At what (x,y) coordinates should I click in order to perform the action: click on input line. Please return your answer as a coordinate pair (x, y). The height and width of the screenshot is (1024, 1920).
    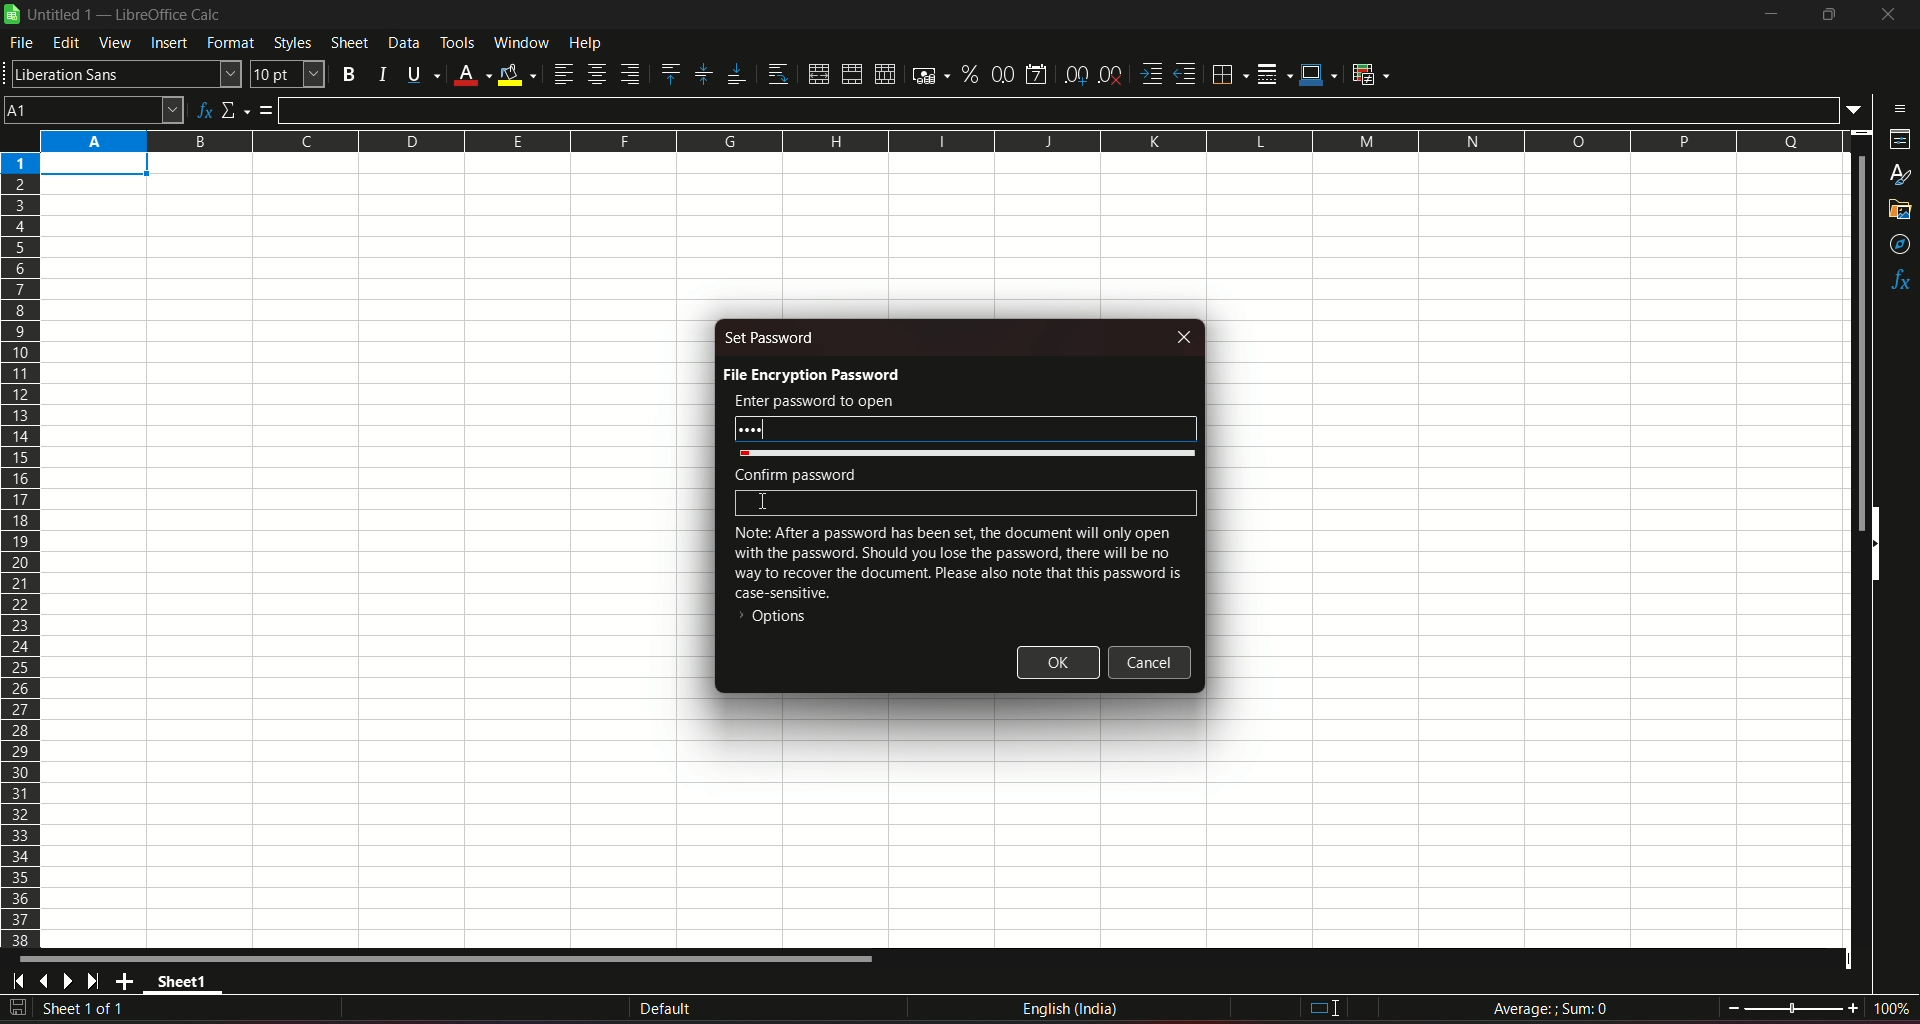
    Looking at the image, I should click on (1060, 108).